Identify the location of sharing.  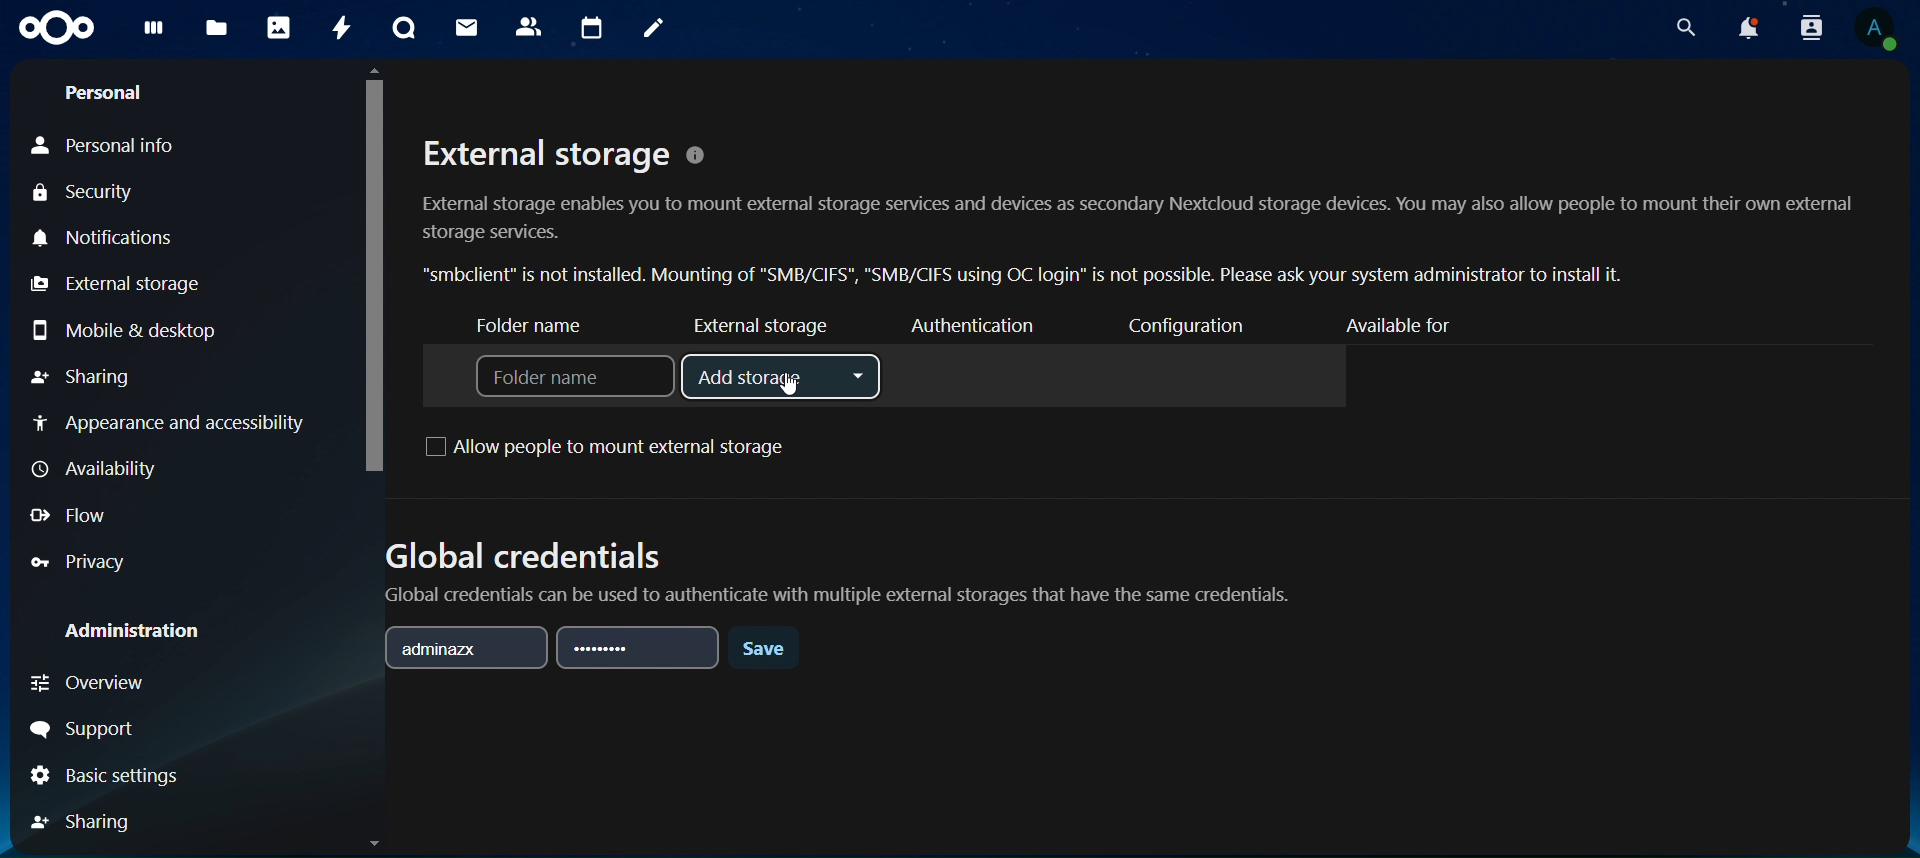
(84, 377).